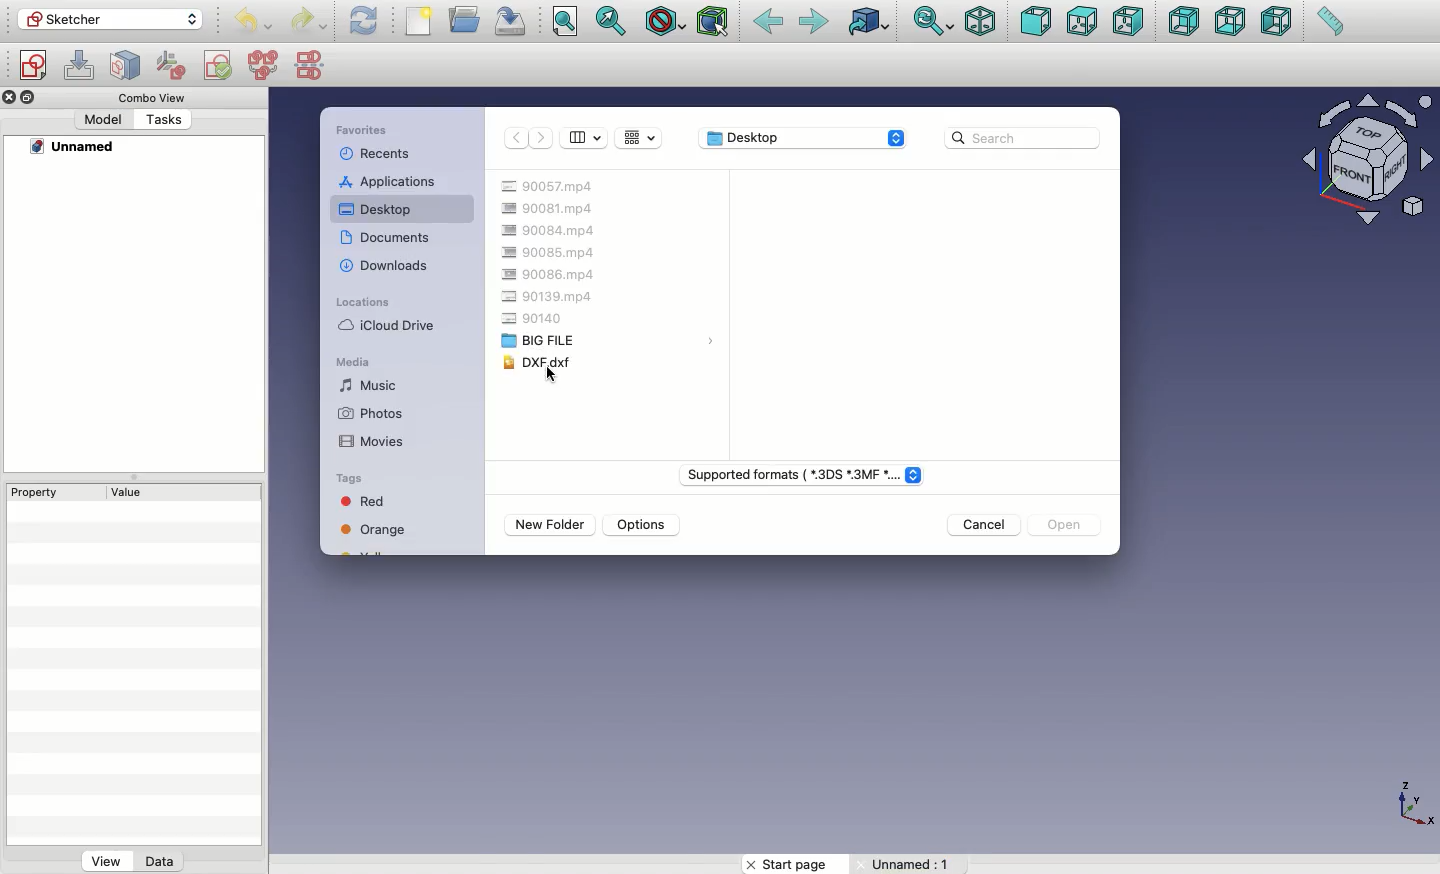 The height and width of the screenshot is (874, 1440). I want to click on Property, so click(39, 494).